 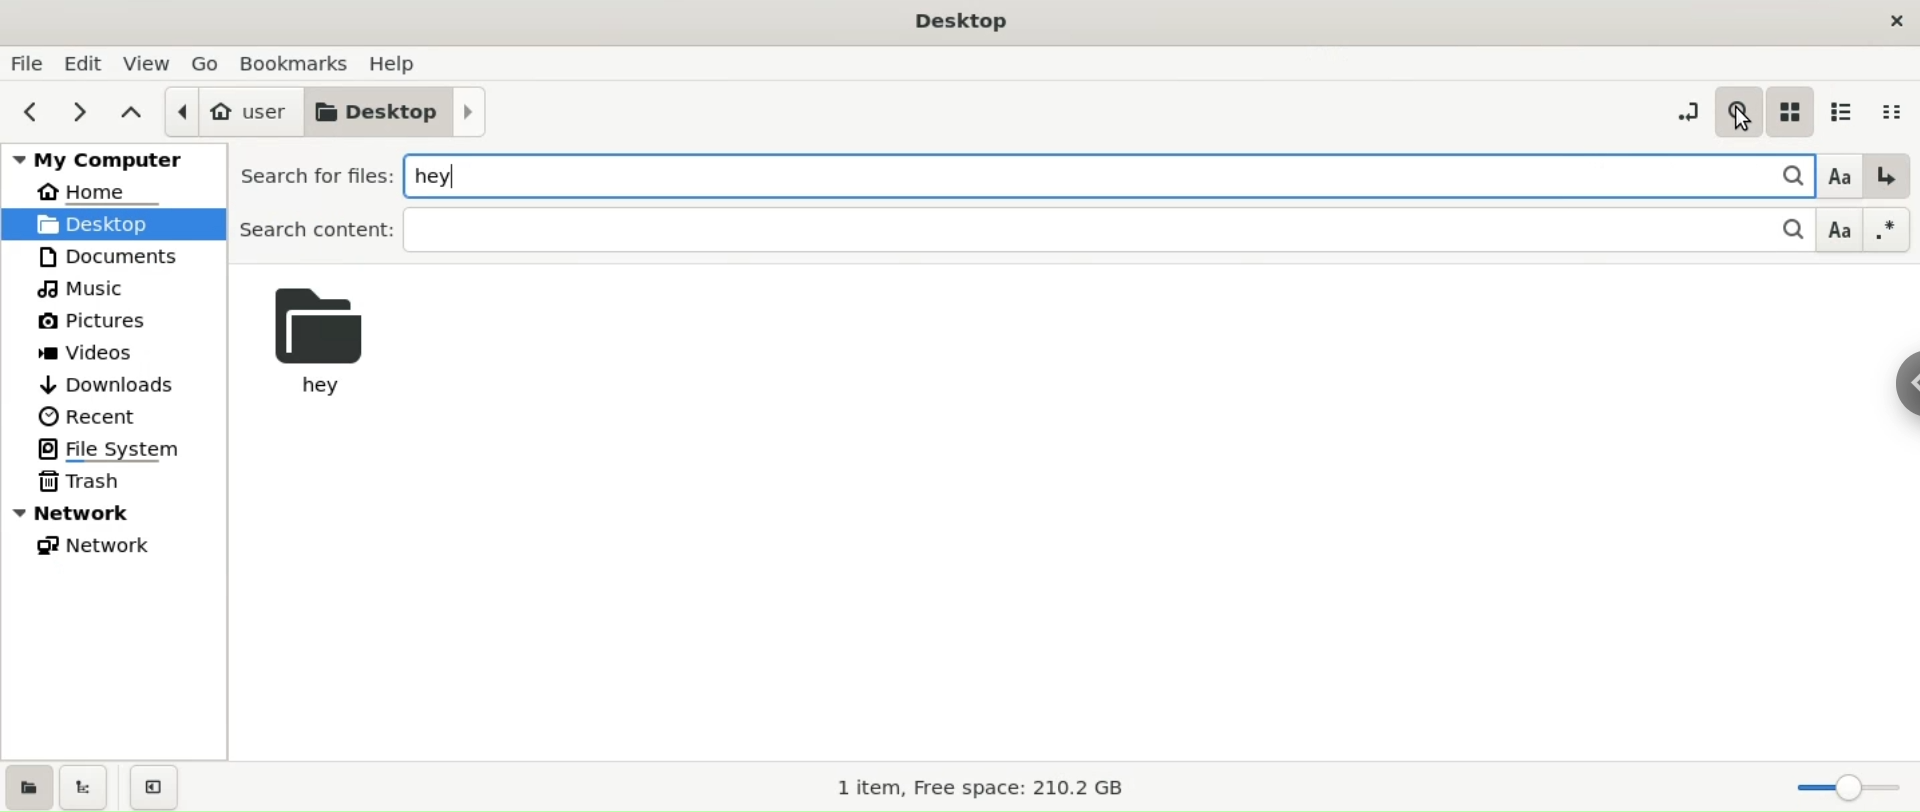 I want to click on desktop, so click(x=399, y=114).